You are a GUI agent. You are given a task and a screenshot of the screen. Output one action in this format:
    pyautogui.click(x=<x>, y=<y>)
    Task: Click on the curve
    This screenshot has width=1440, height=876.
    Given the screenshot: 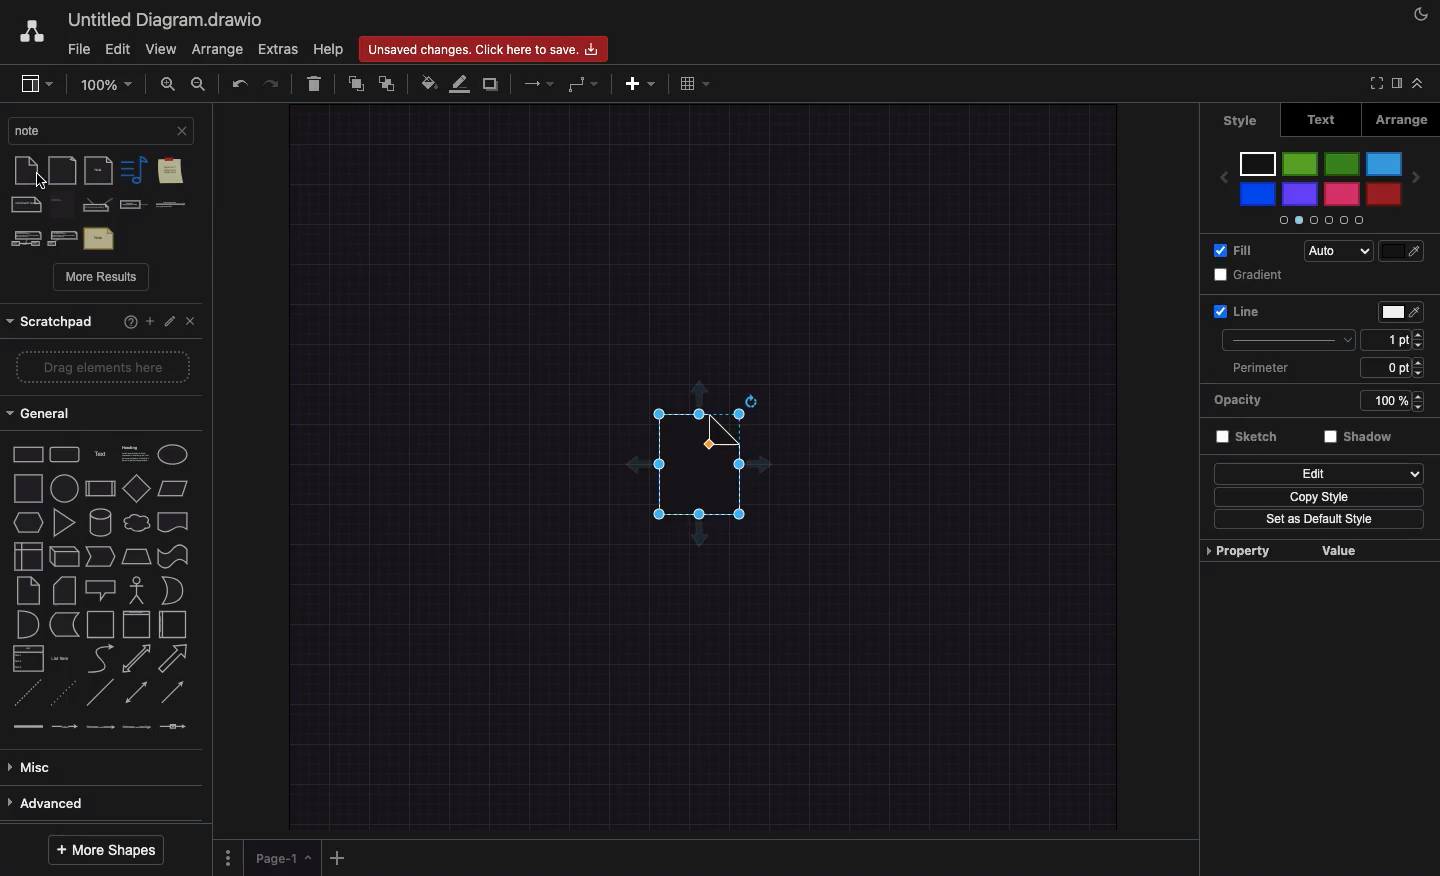 What is the action you would take?
    pyautogui.click(x=100, y=660)
    